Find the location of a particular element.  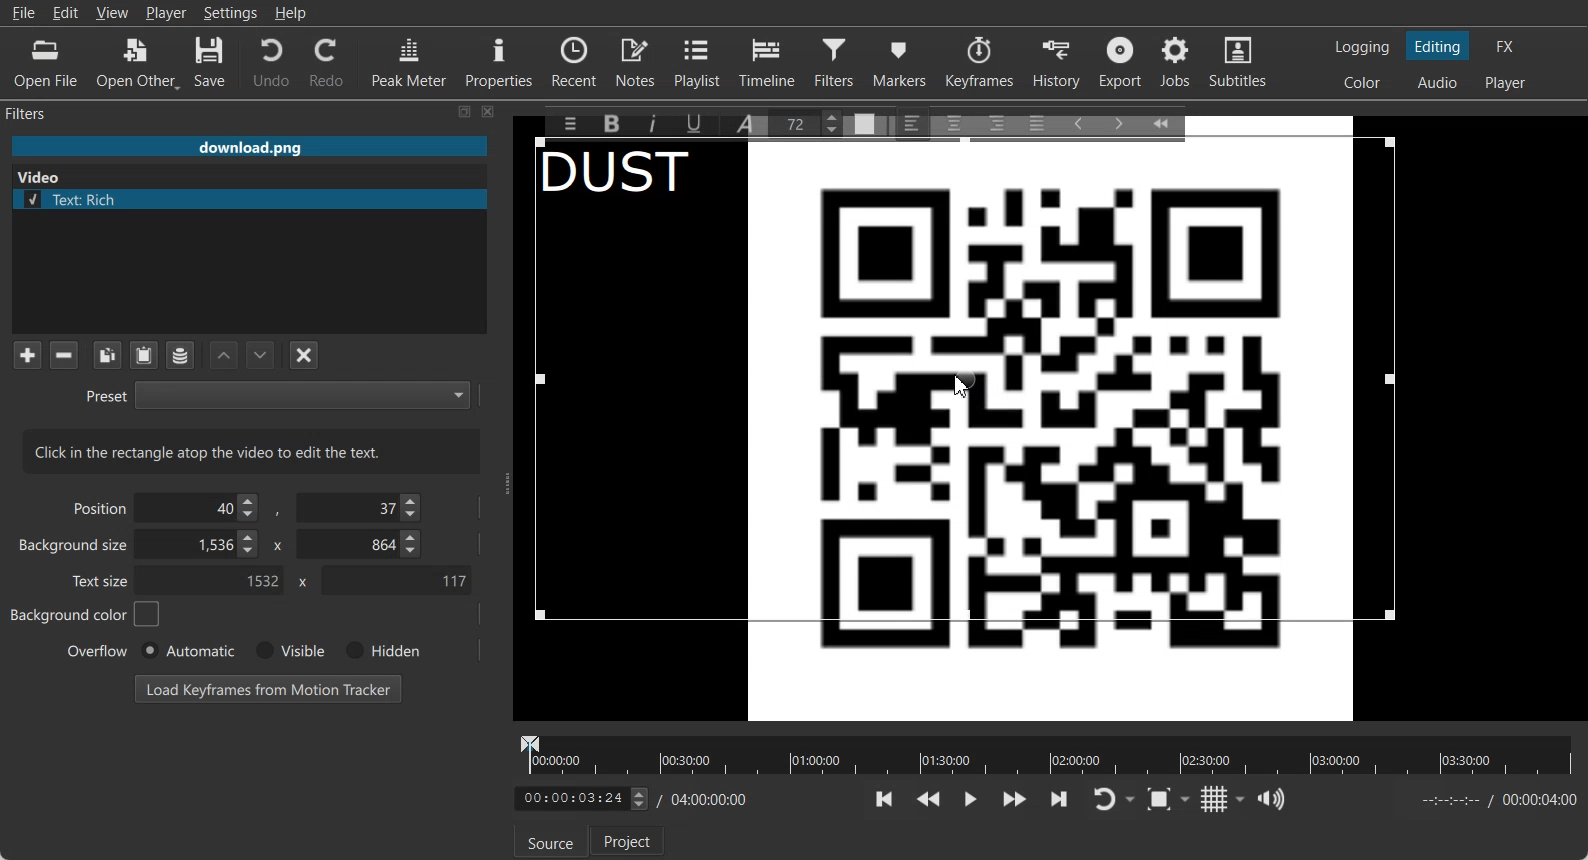

Cursor is located at coordinates (962, 385).